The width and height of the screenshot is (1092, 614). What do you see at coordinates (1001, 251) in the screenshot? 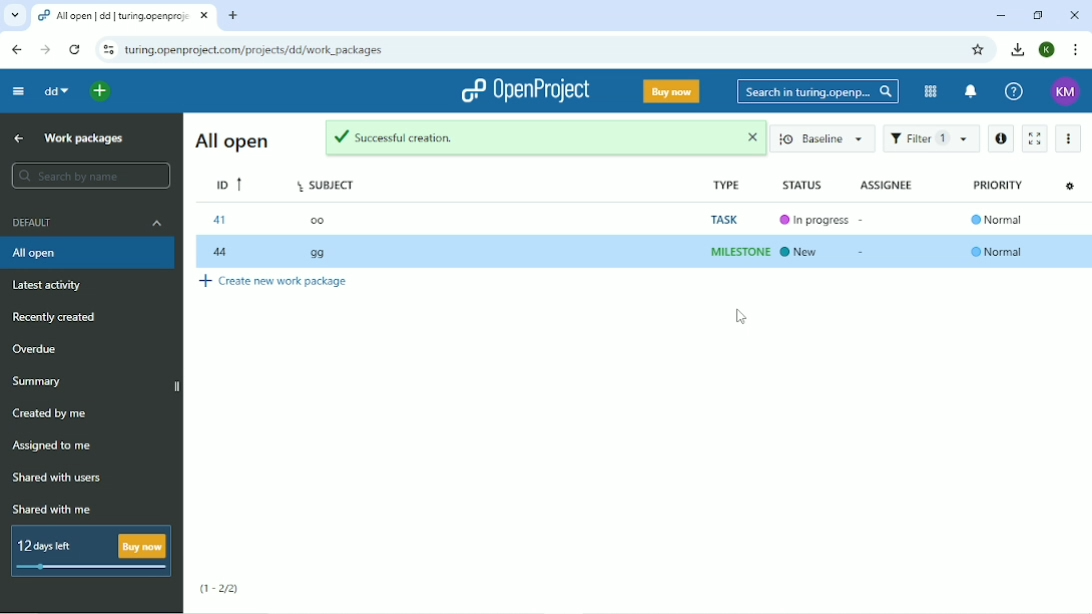
I see `Normal` at bounding box center [1001, 251].